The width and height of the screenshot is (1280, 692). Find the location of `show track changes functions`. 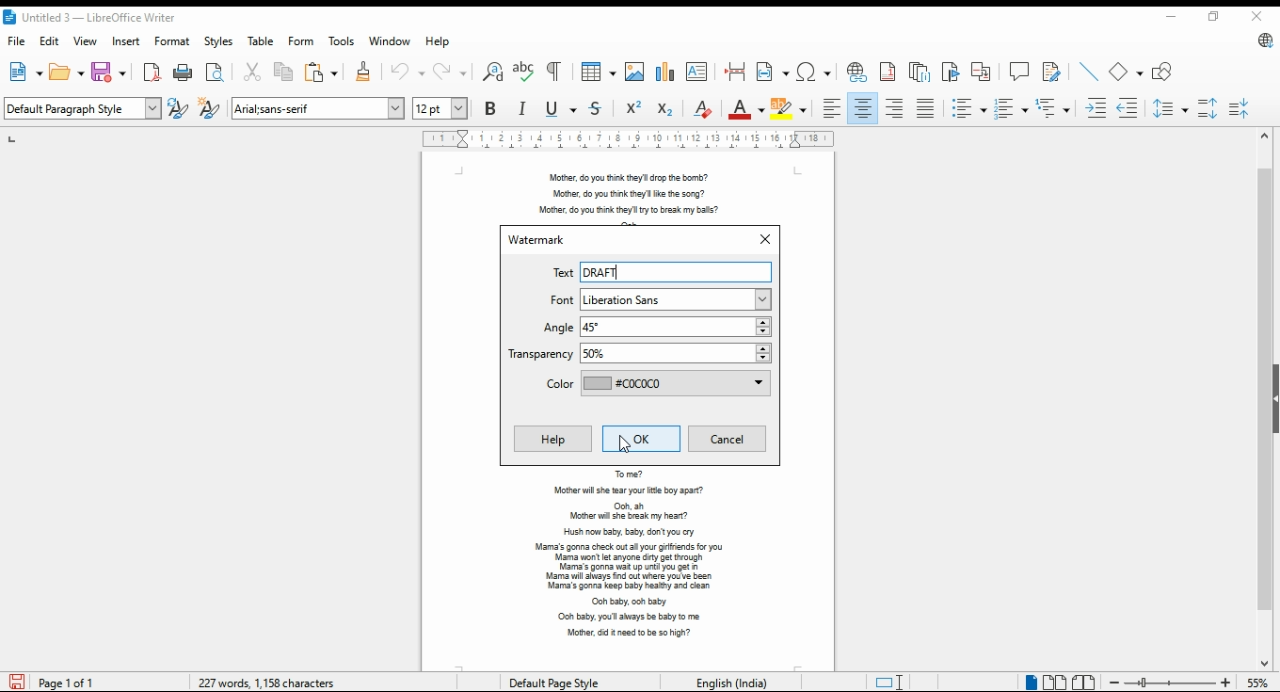

show track changes functions is located at coordinates (1052, 72).